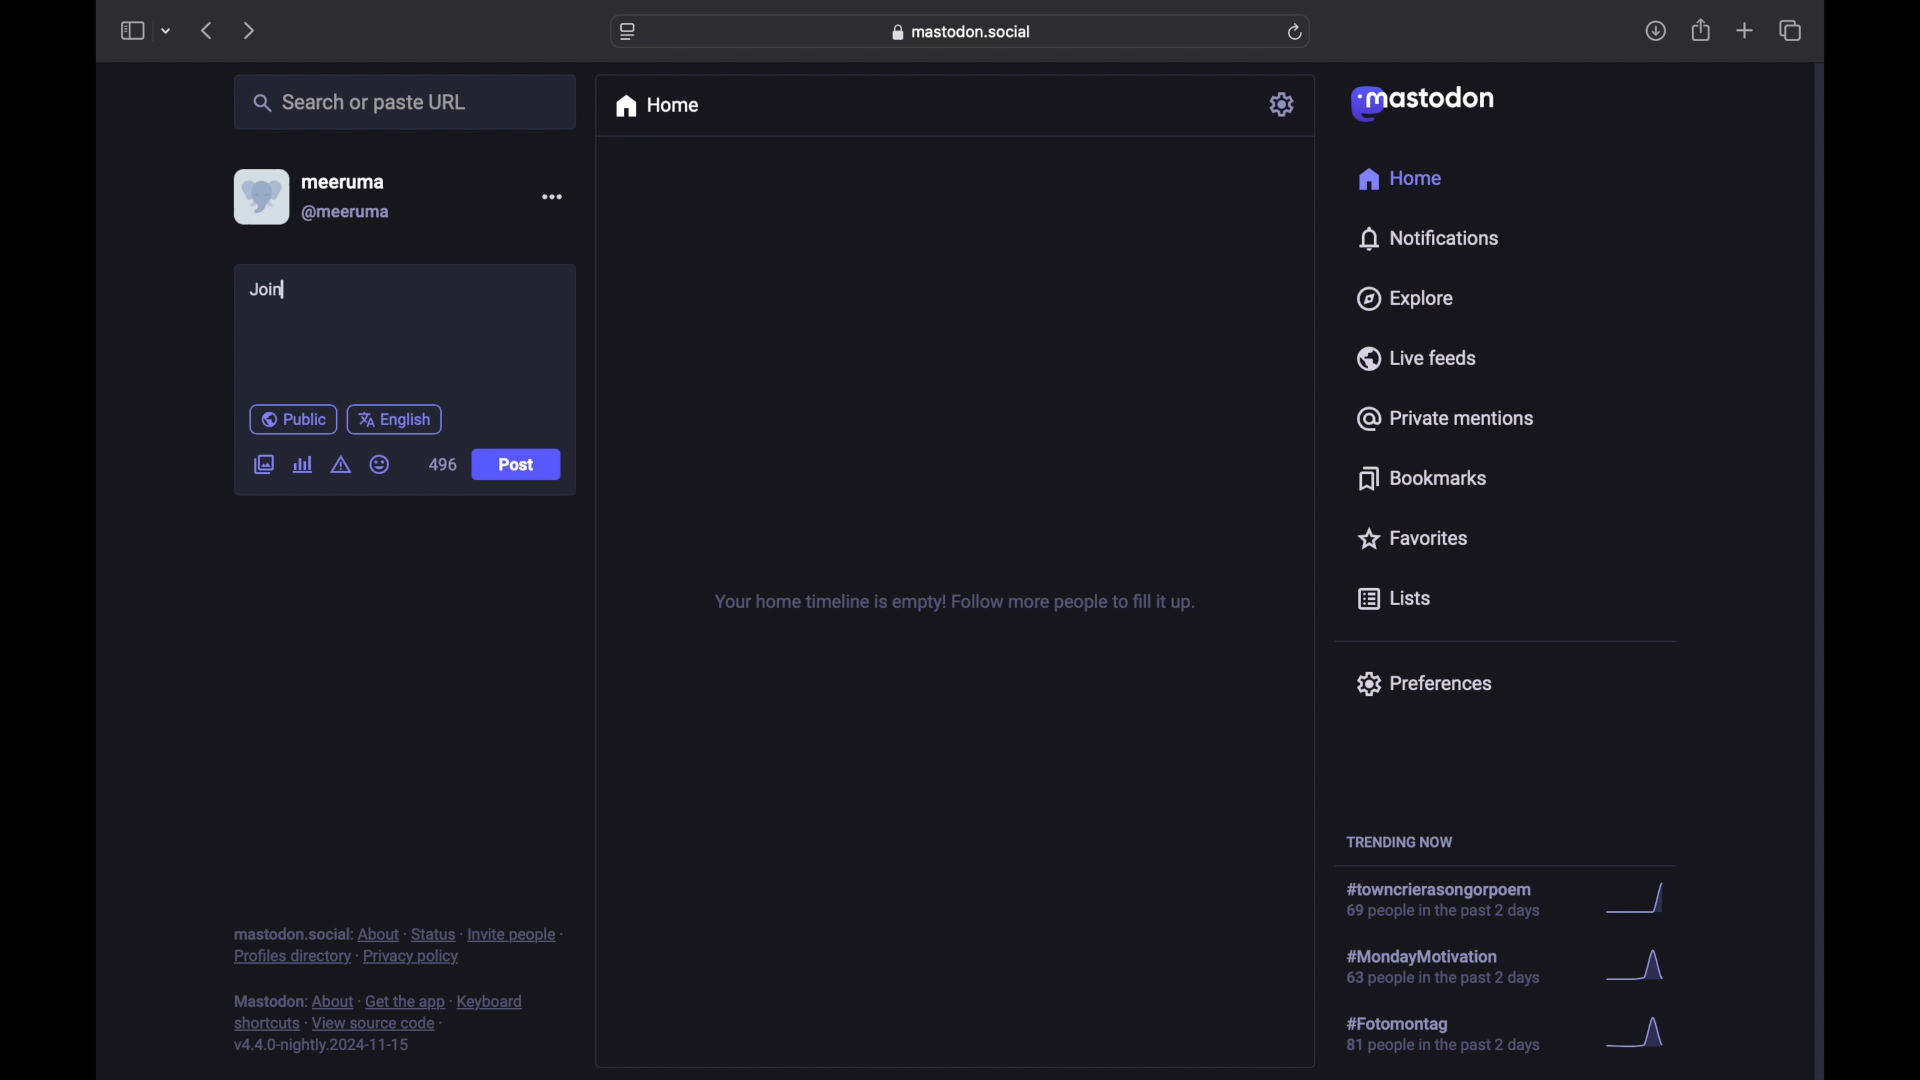 The image size is (1920, 1080). I want to click on more options, so click(552, 197).